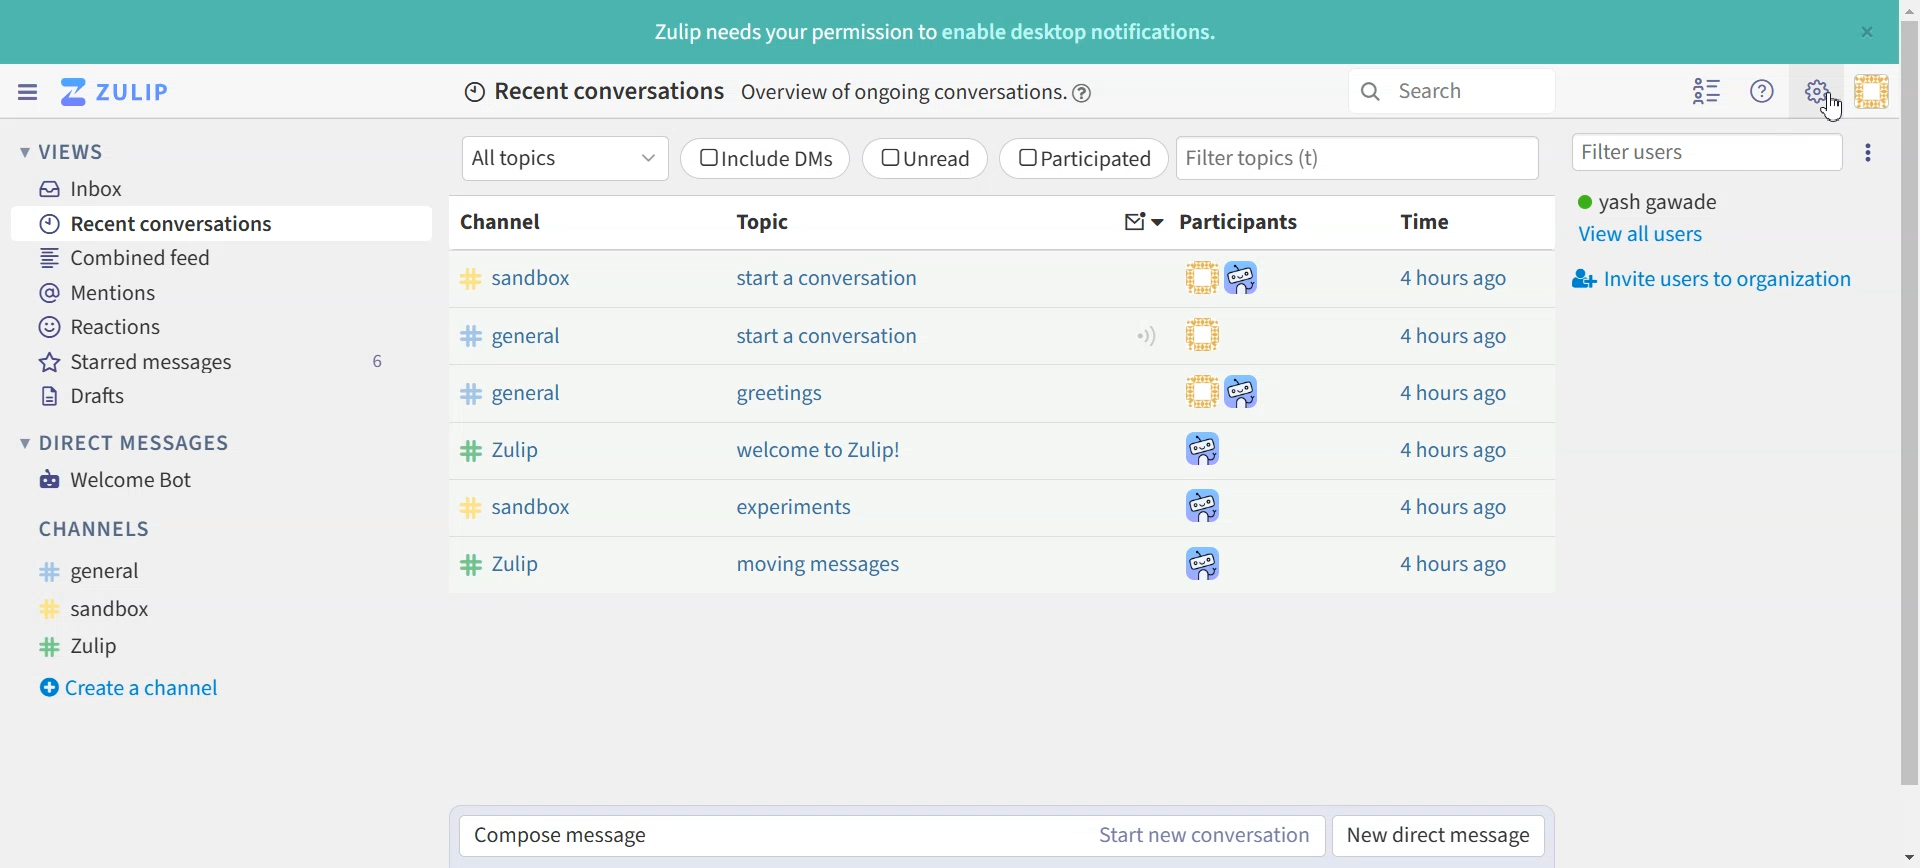 This screenshot has width=1920, height=868. I want to click on participants, so click(1232, 421).